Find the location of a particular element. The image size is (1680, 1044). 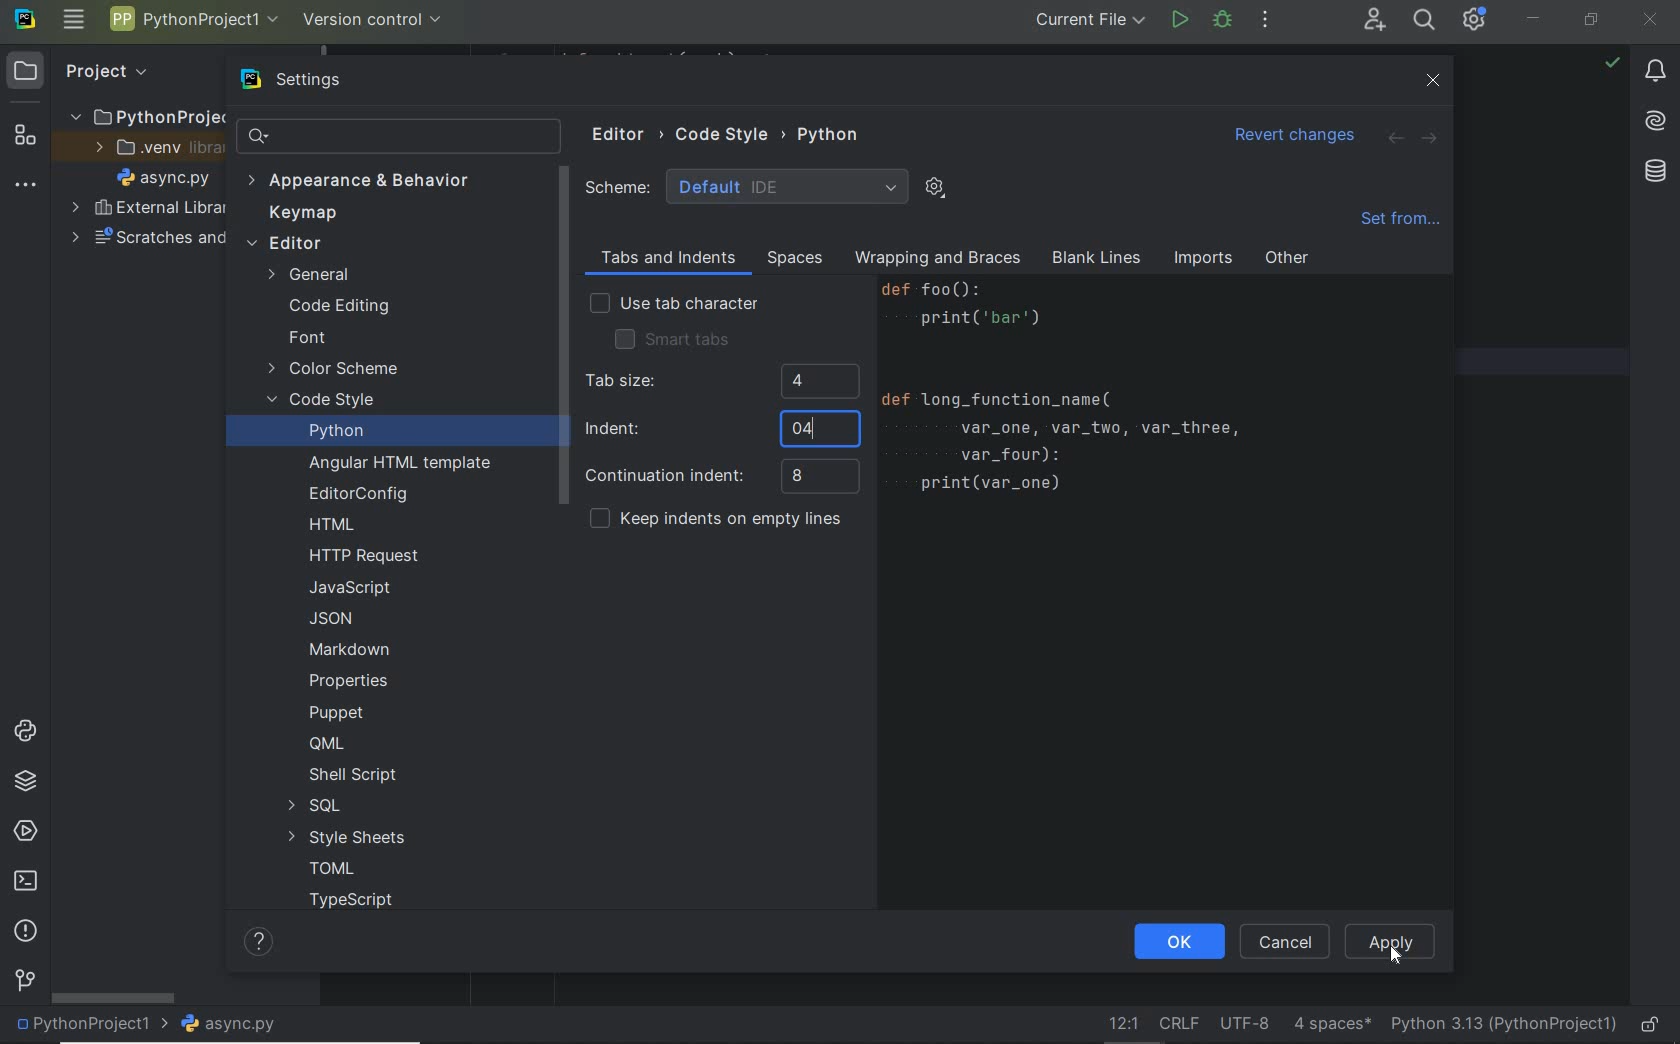

file name is located at coordinates (235, 1025).